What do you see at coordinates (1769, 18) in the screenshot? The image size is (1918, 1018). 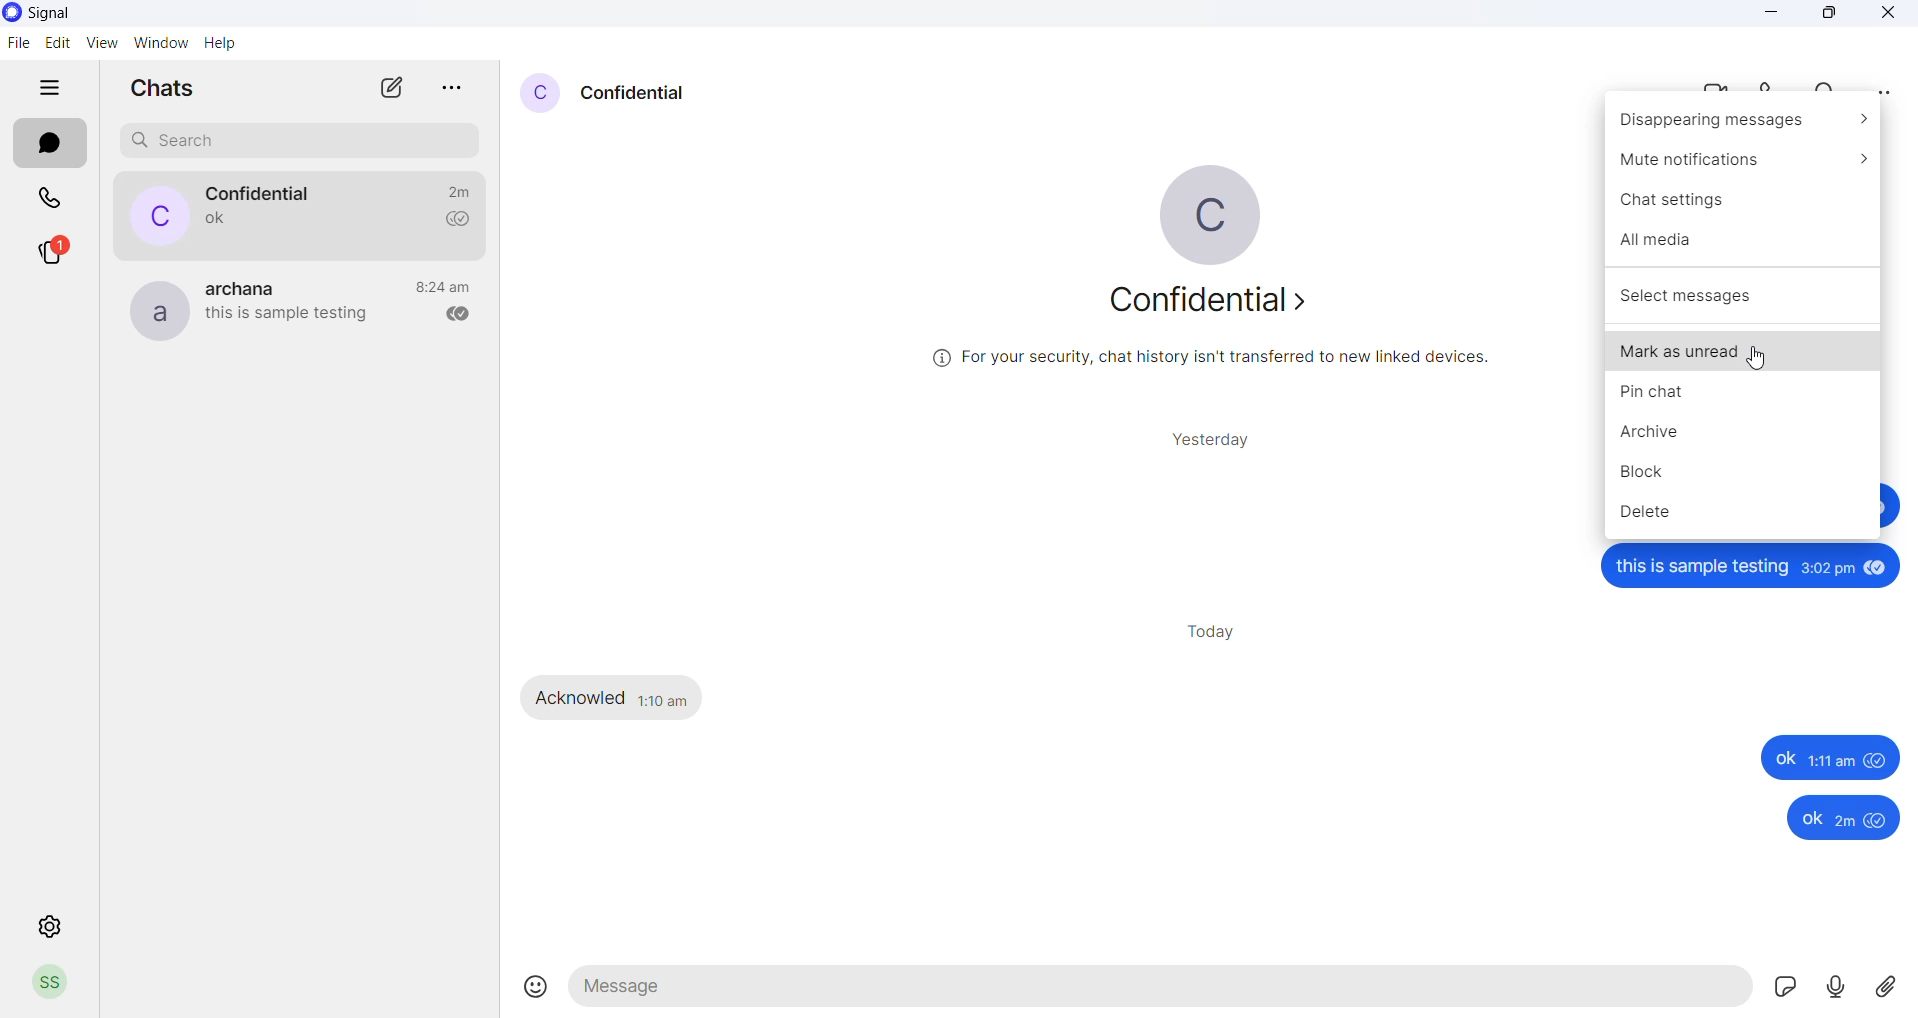 I see `minimize` at bounding box center [1769, 18].